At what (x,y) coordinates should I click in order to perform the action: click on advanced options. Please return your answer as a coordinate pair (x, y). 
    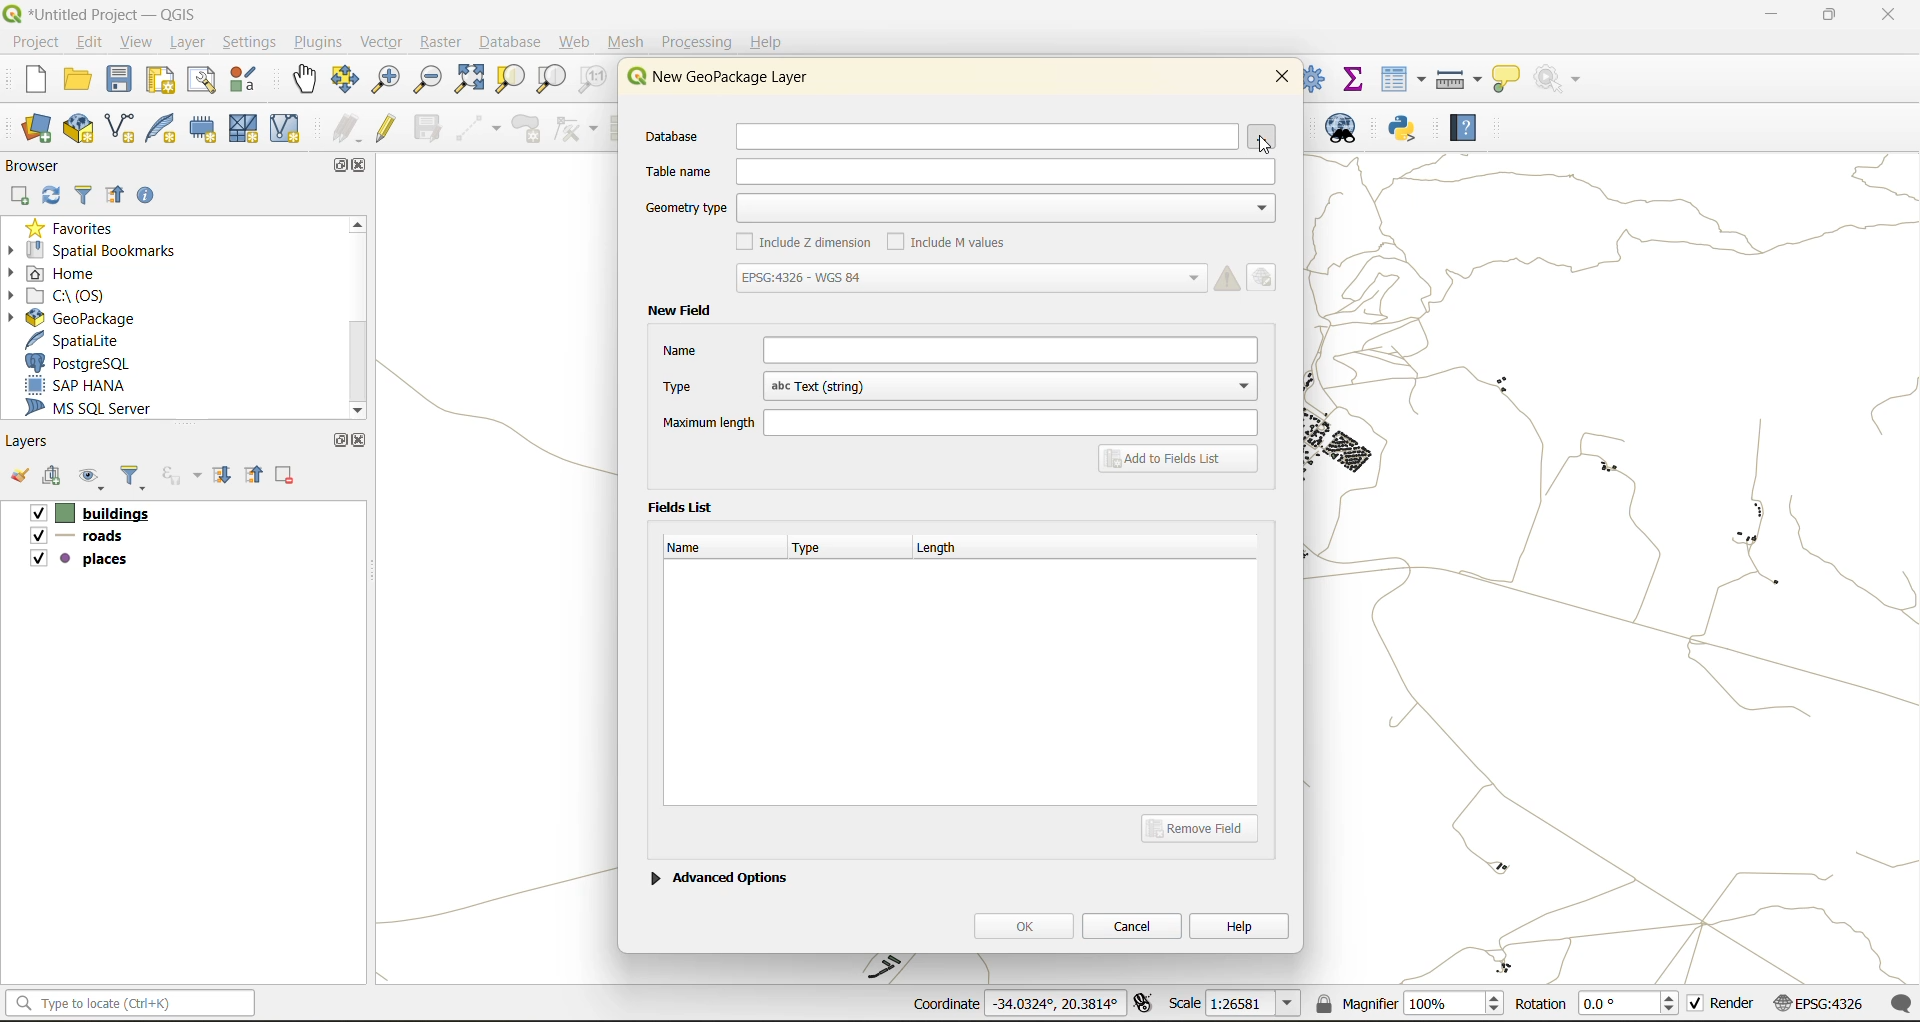
    Looking at the image, I should click on (719, 875).